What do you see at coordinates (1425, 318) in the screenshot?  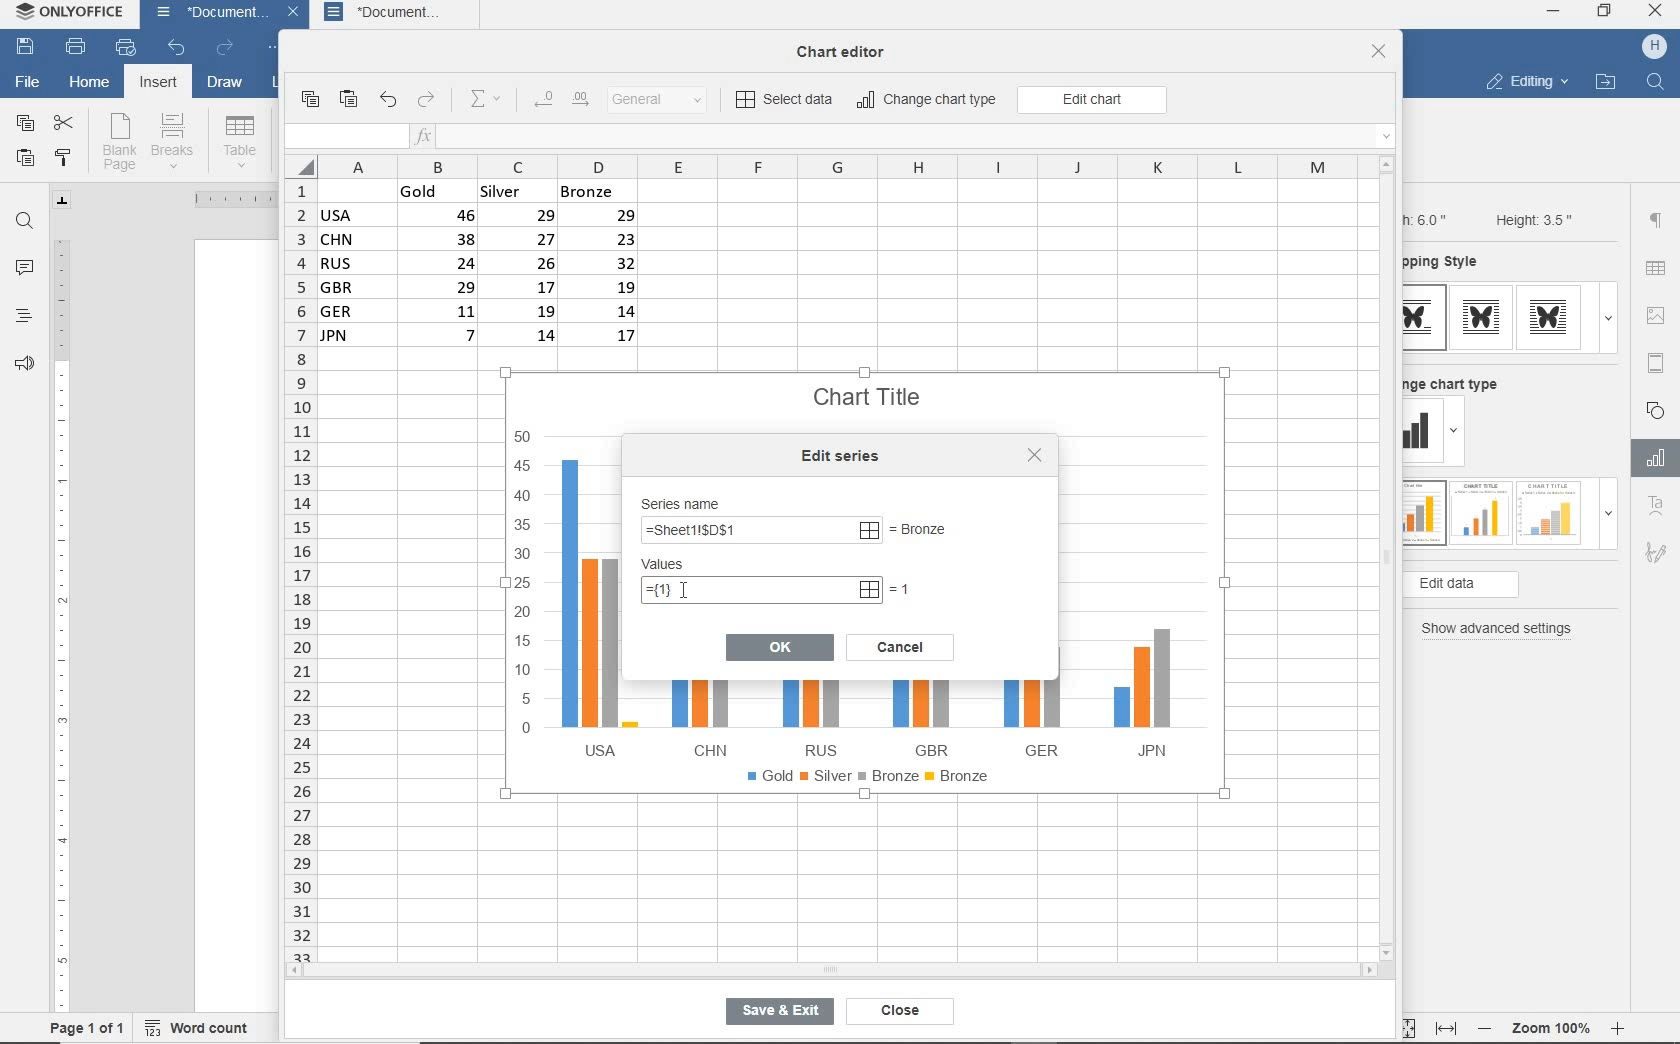 I see `type 1` at bounding box center [1425, 318].